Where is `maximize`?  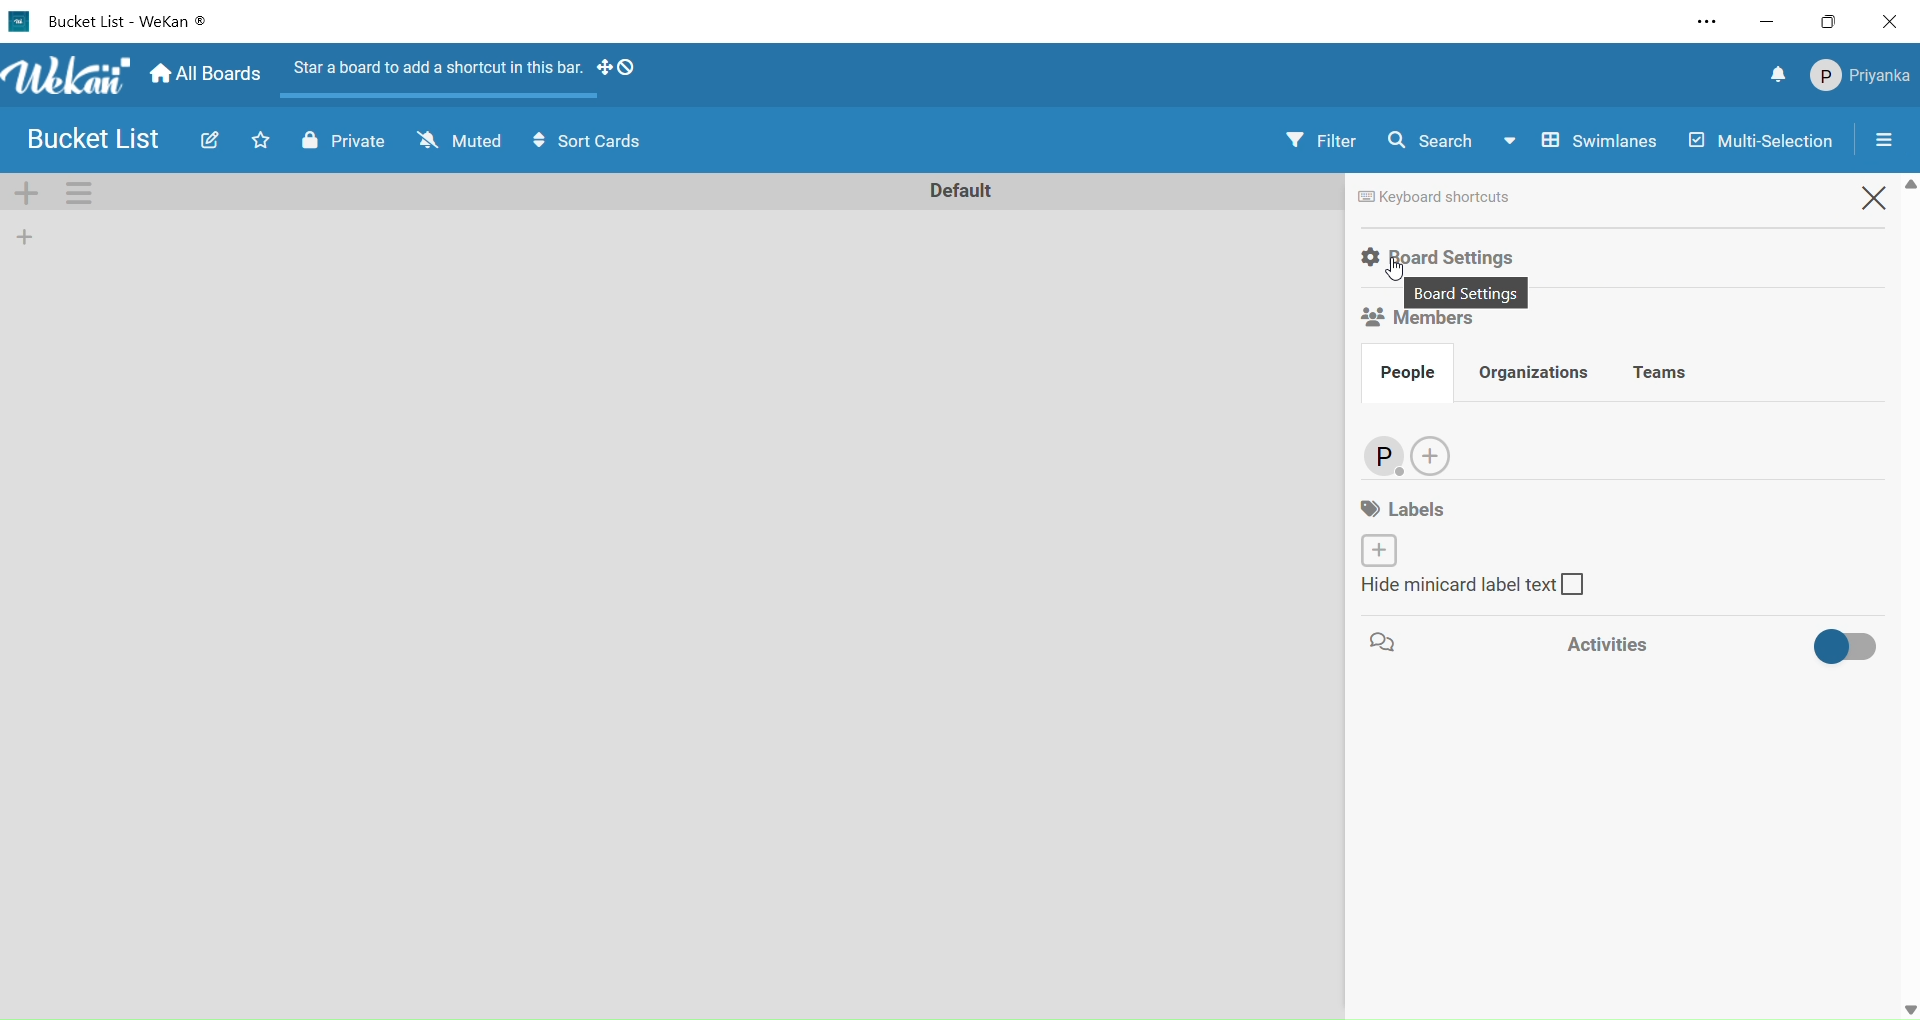
maximize is located at coordinates (1832, 22).